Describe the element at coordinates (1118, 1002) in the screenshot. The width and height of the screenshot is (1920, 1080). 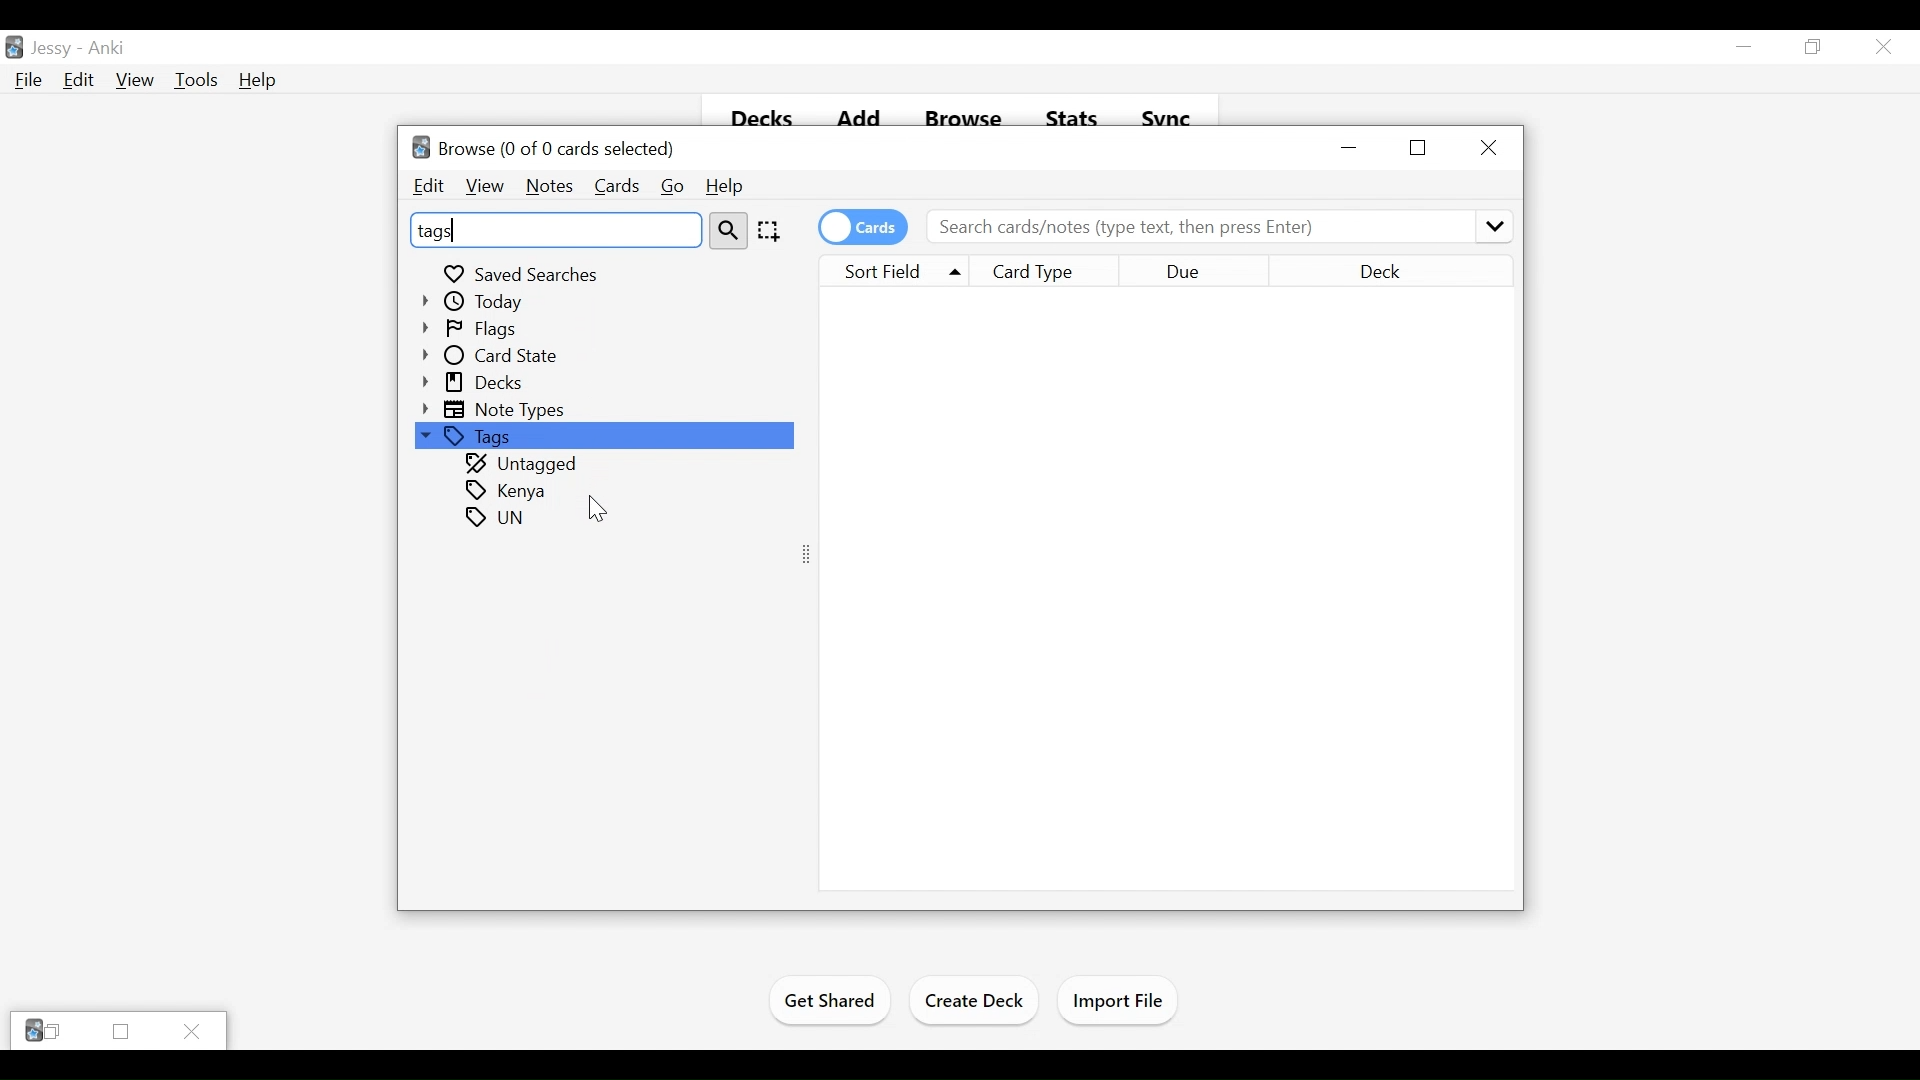
I see `Import Files` at that location.